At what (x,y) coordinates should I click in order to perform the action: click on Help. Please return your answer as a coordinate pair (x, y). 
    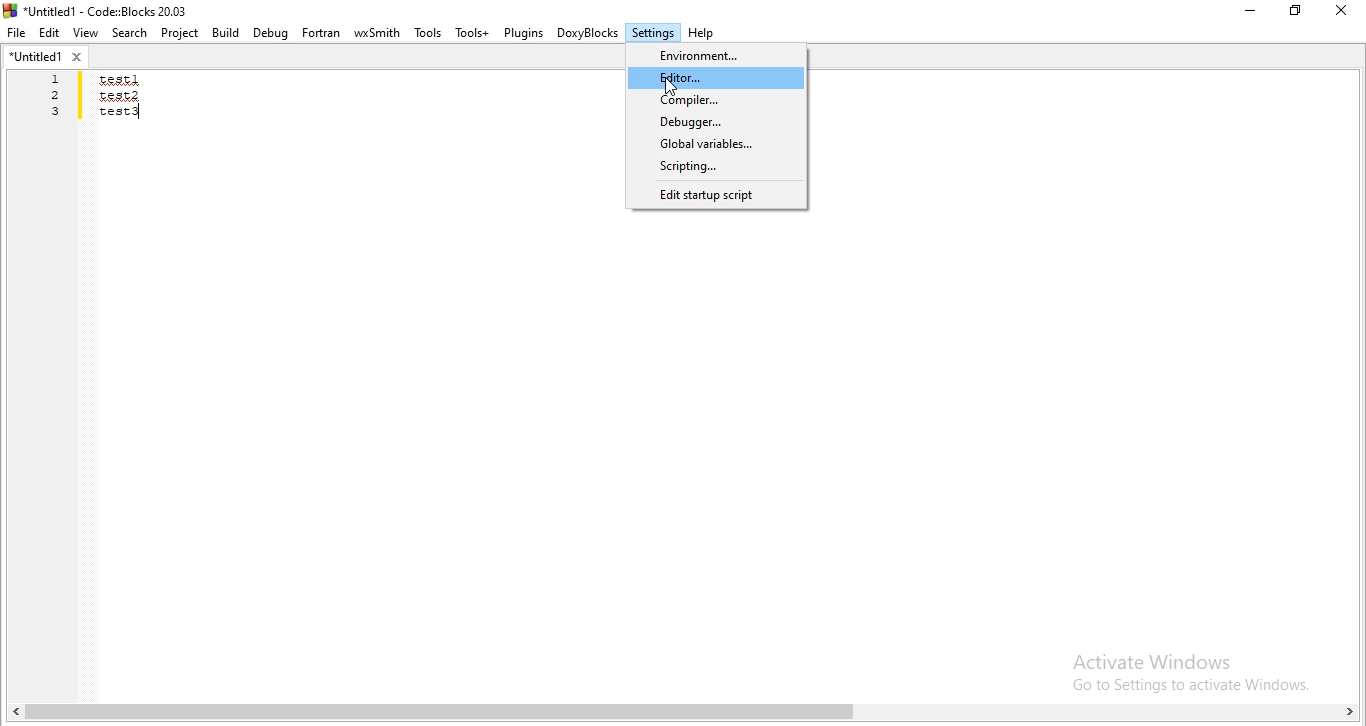
    Looking at the image, I should click on (702, 34).